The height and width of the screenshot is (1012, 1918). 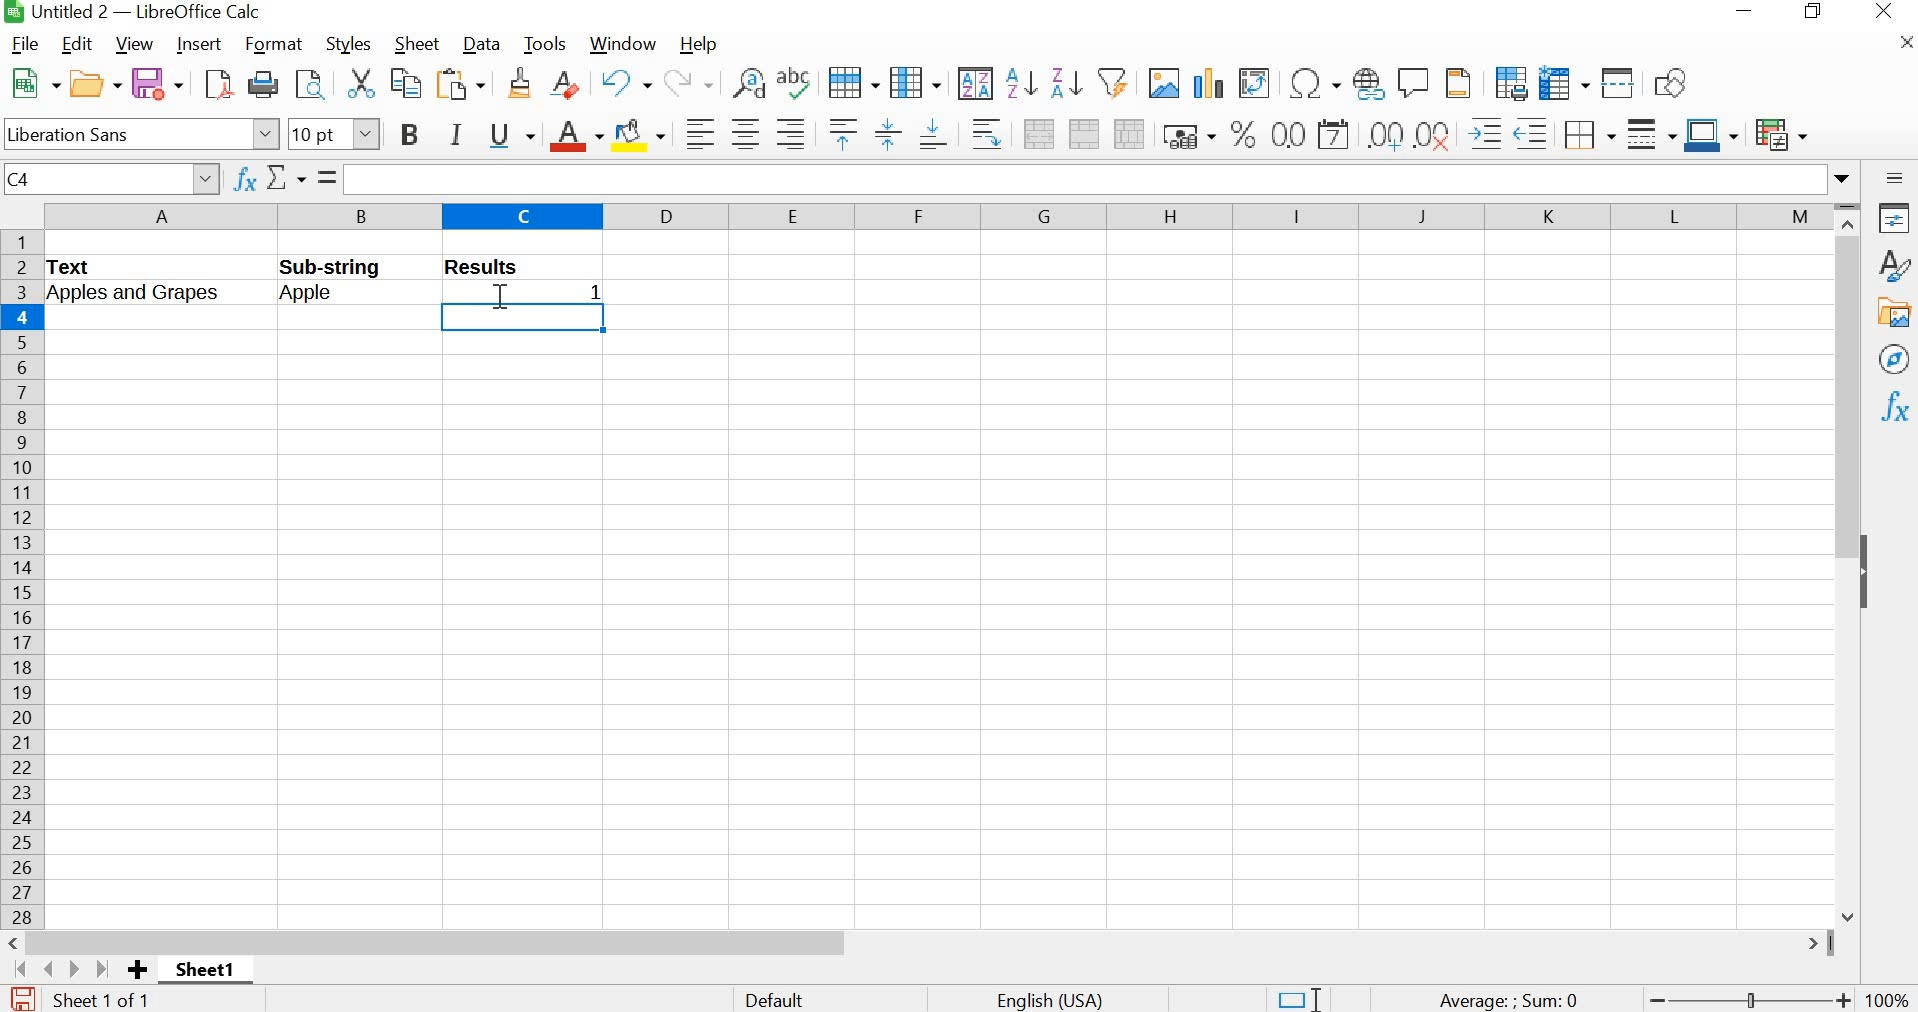 I want to click on border color, so click(x=1711, y=134).